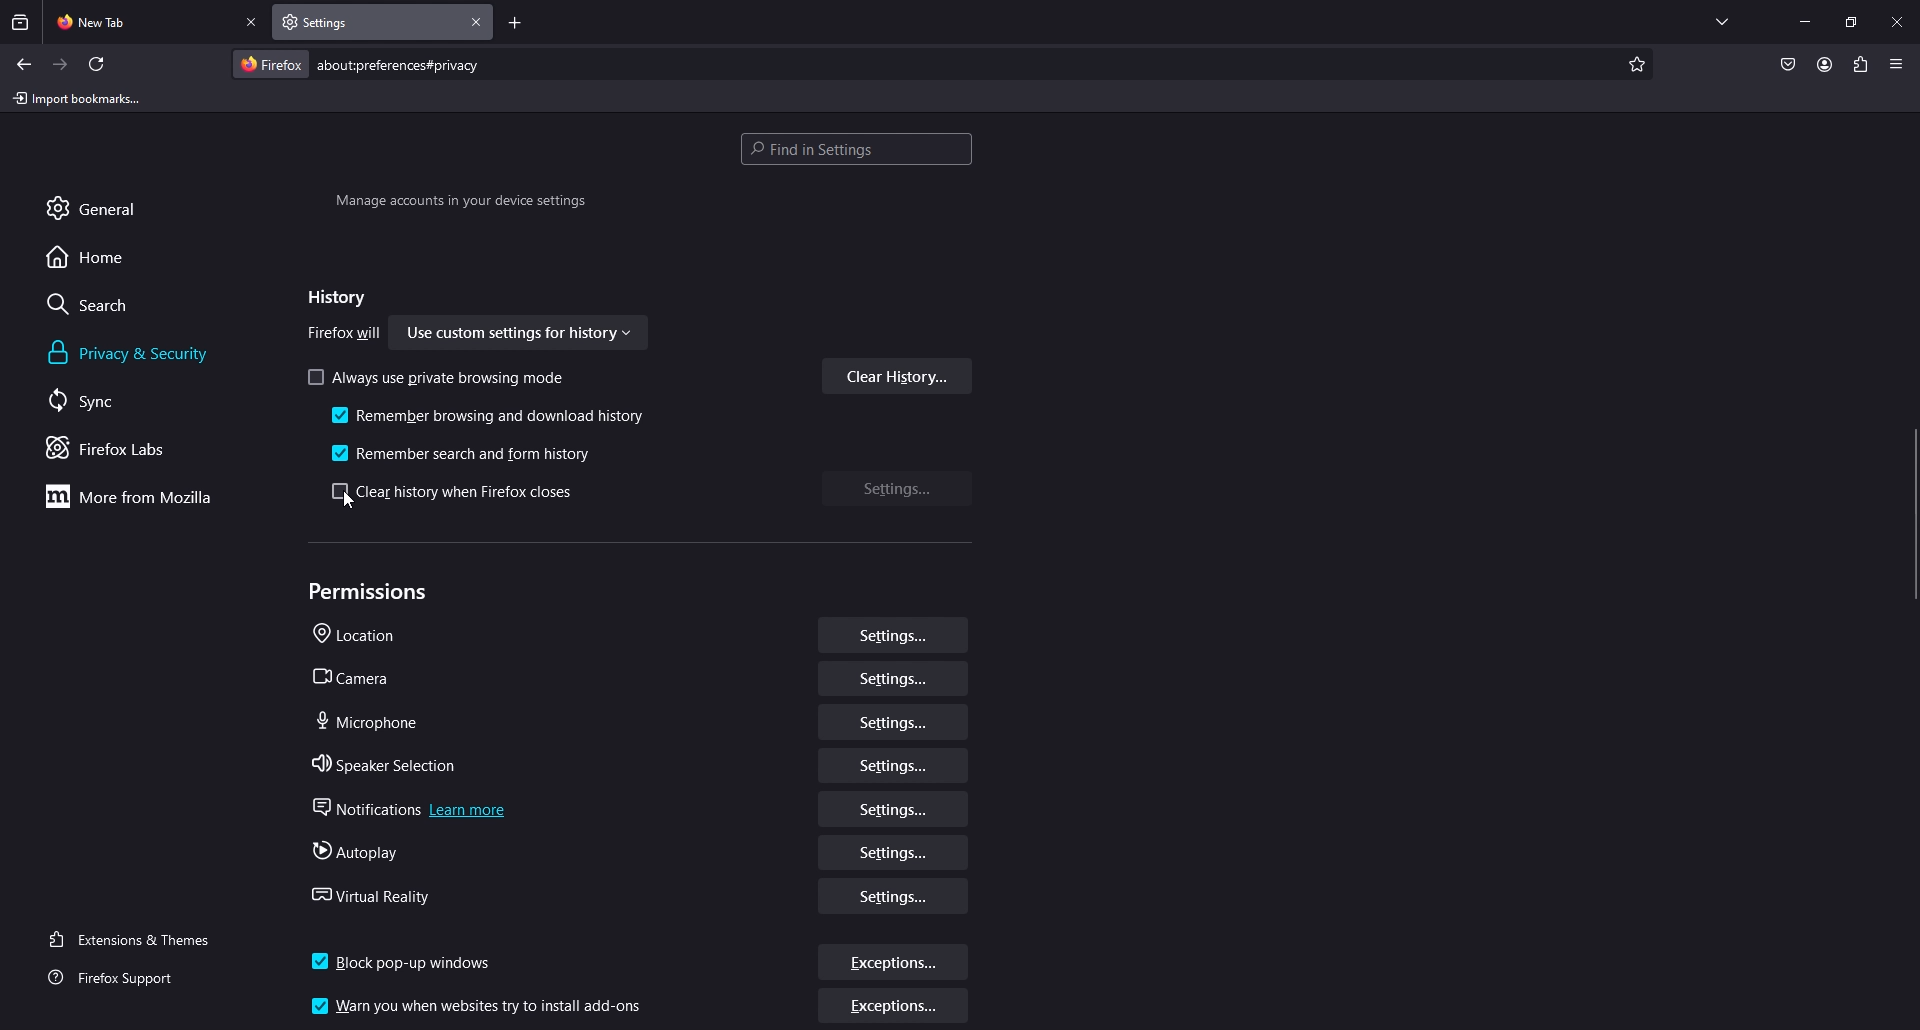 Image resolution: width=1920 pixels, height=1030 pixels. I want to click on close tab, so click(477, 22).